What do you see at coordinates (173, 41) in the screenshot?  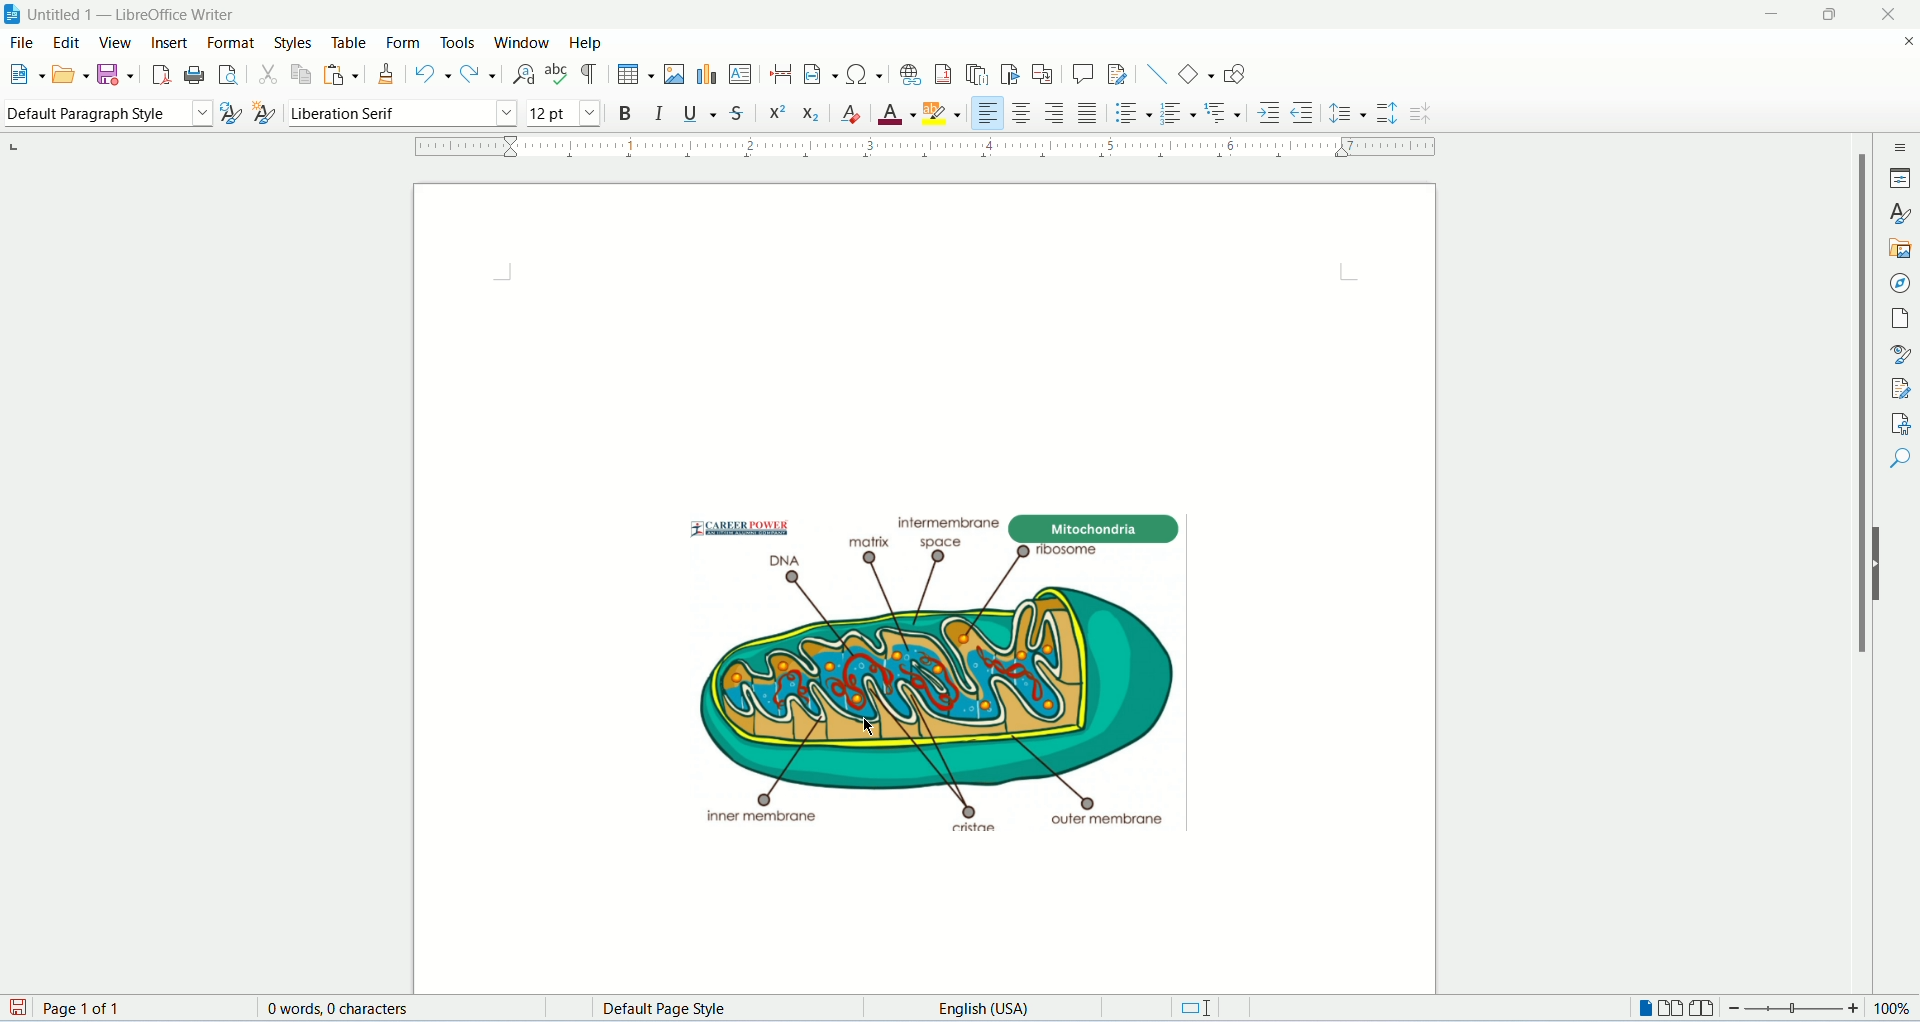 I see `insert` at bounding box center [173, 41].